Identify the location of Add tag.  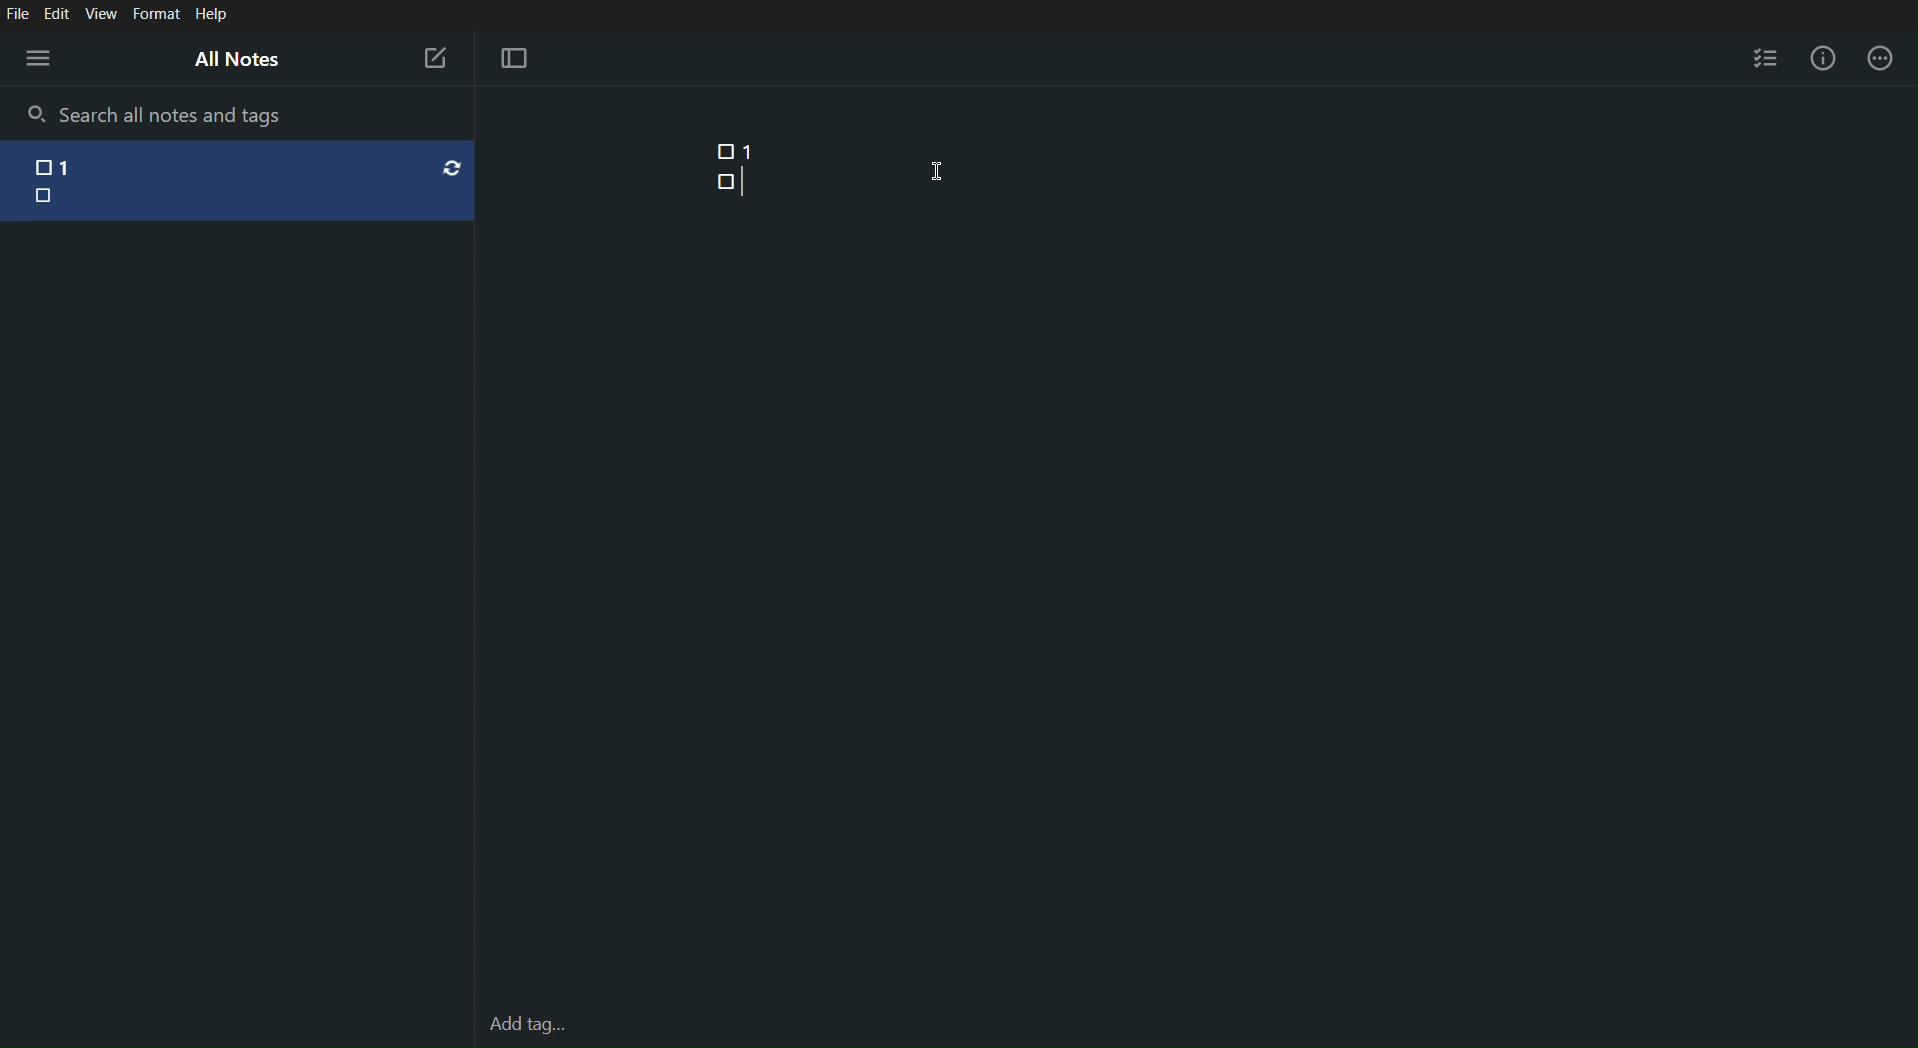
(529, 988).